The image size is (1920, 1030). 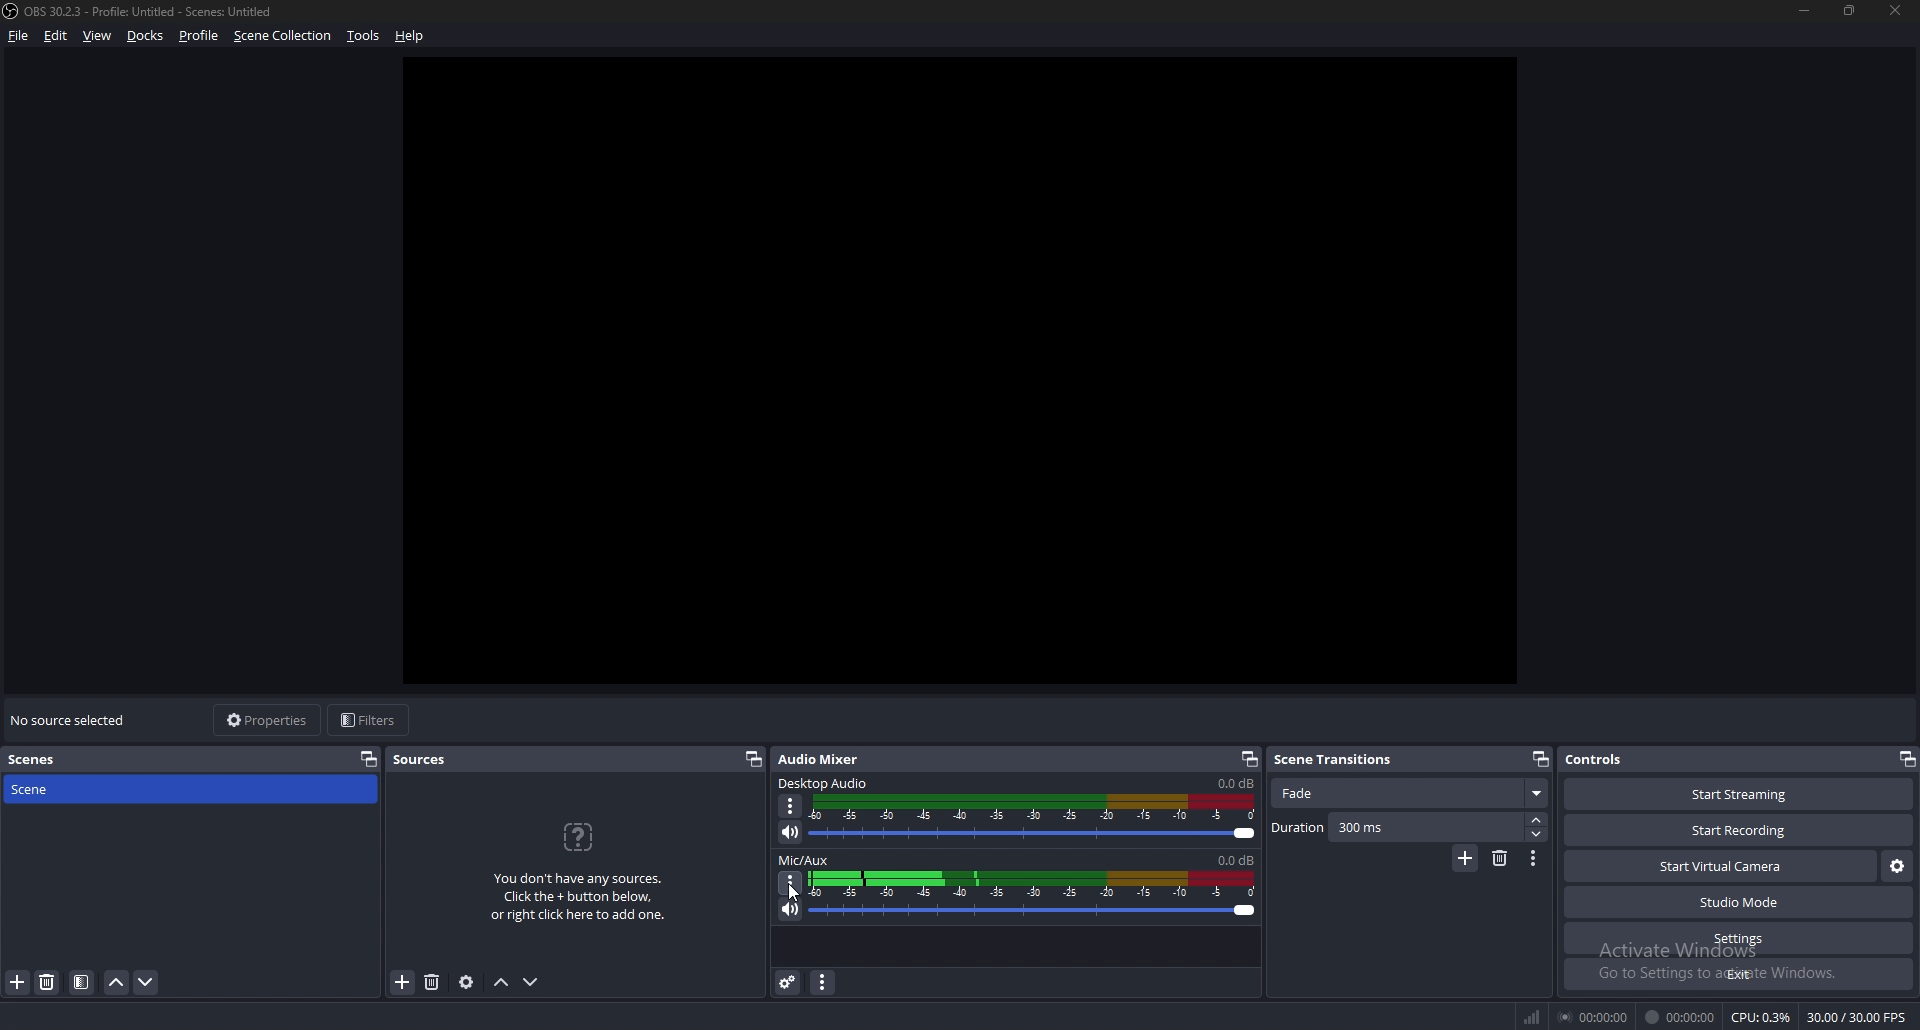 What do you see at coordinates (413, 36) in the screenshot?
I see `help` at bounding box center [413, 36].